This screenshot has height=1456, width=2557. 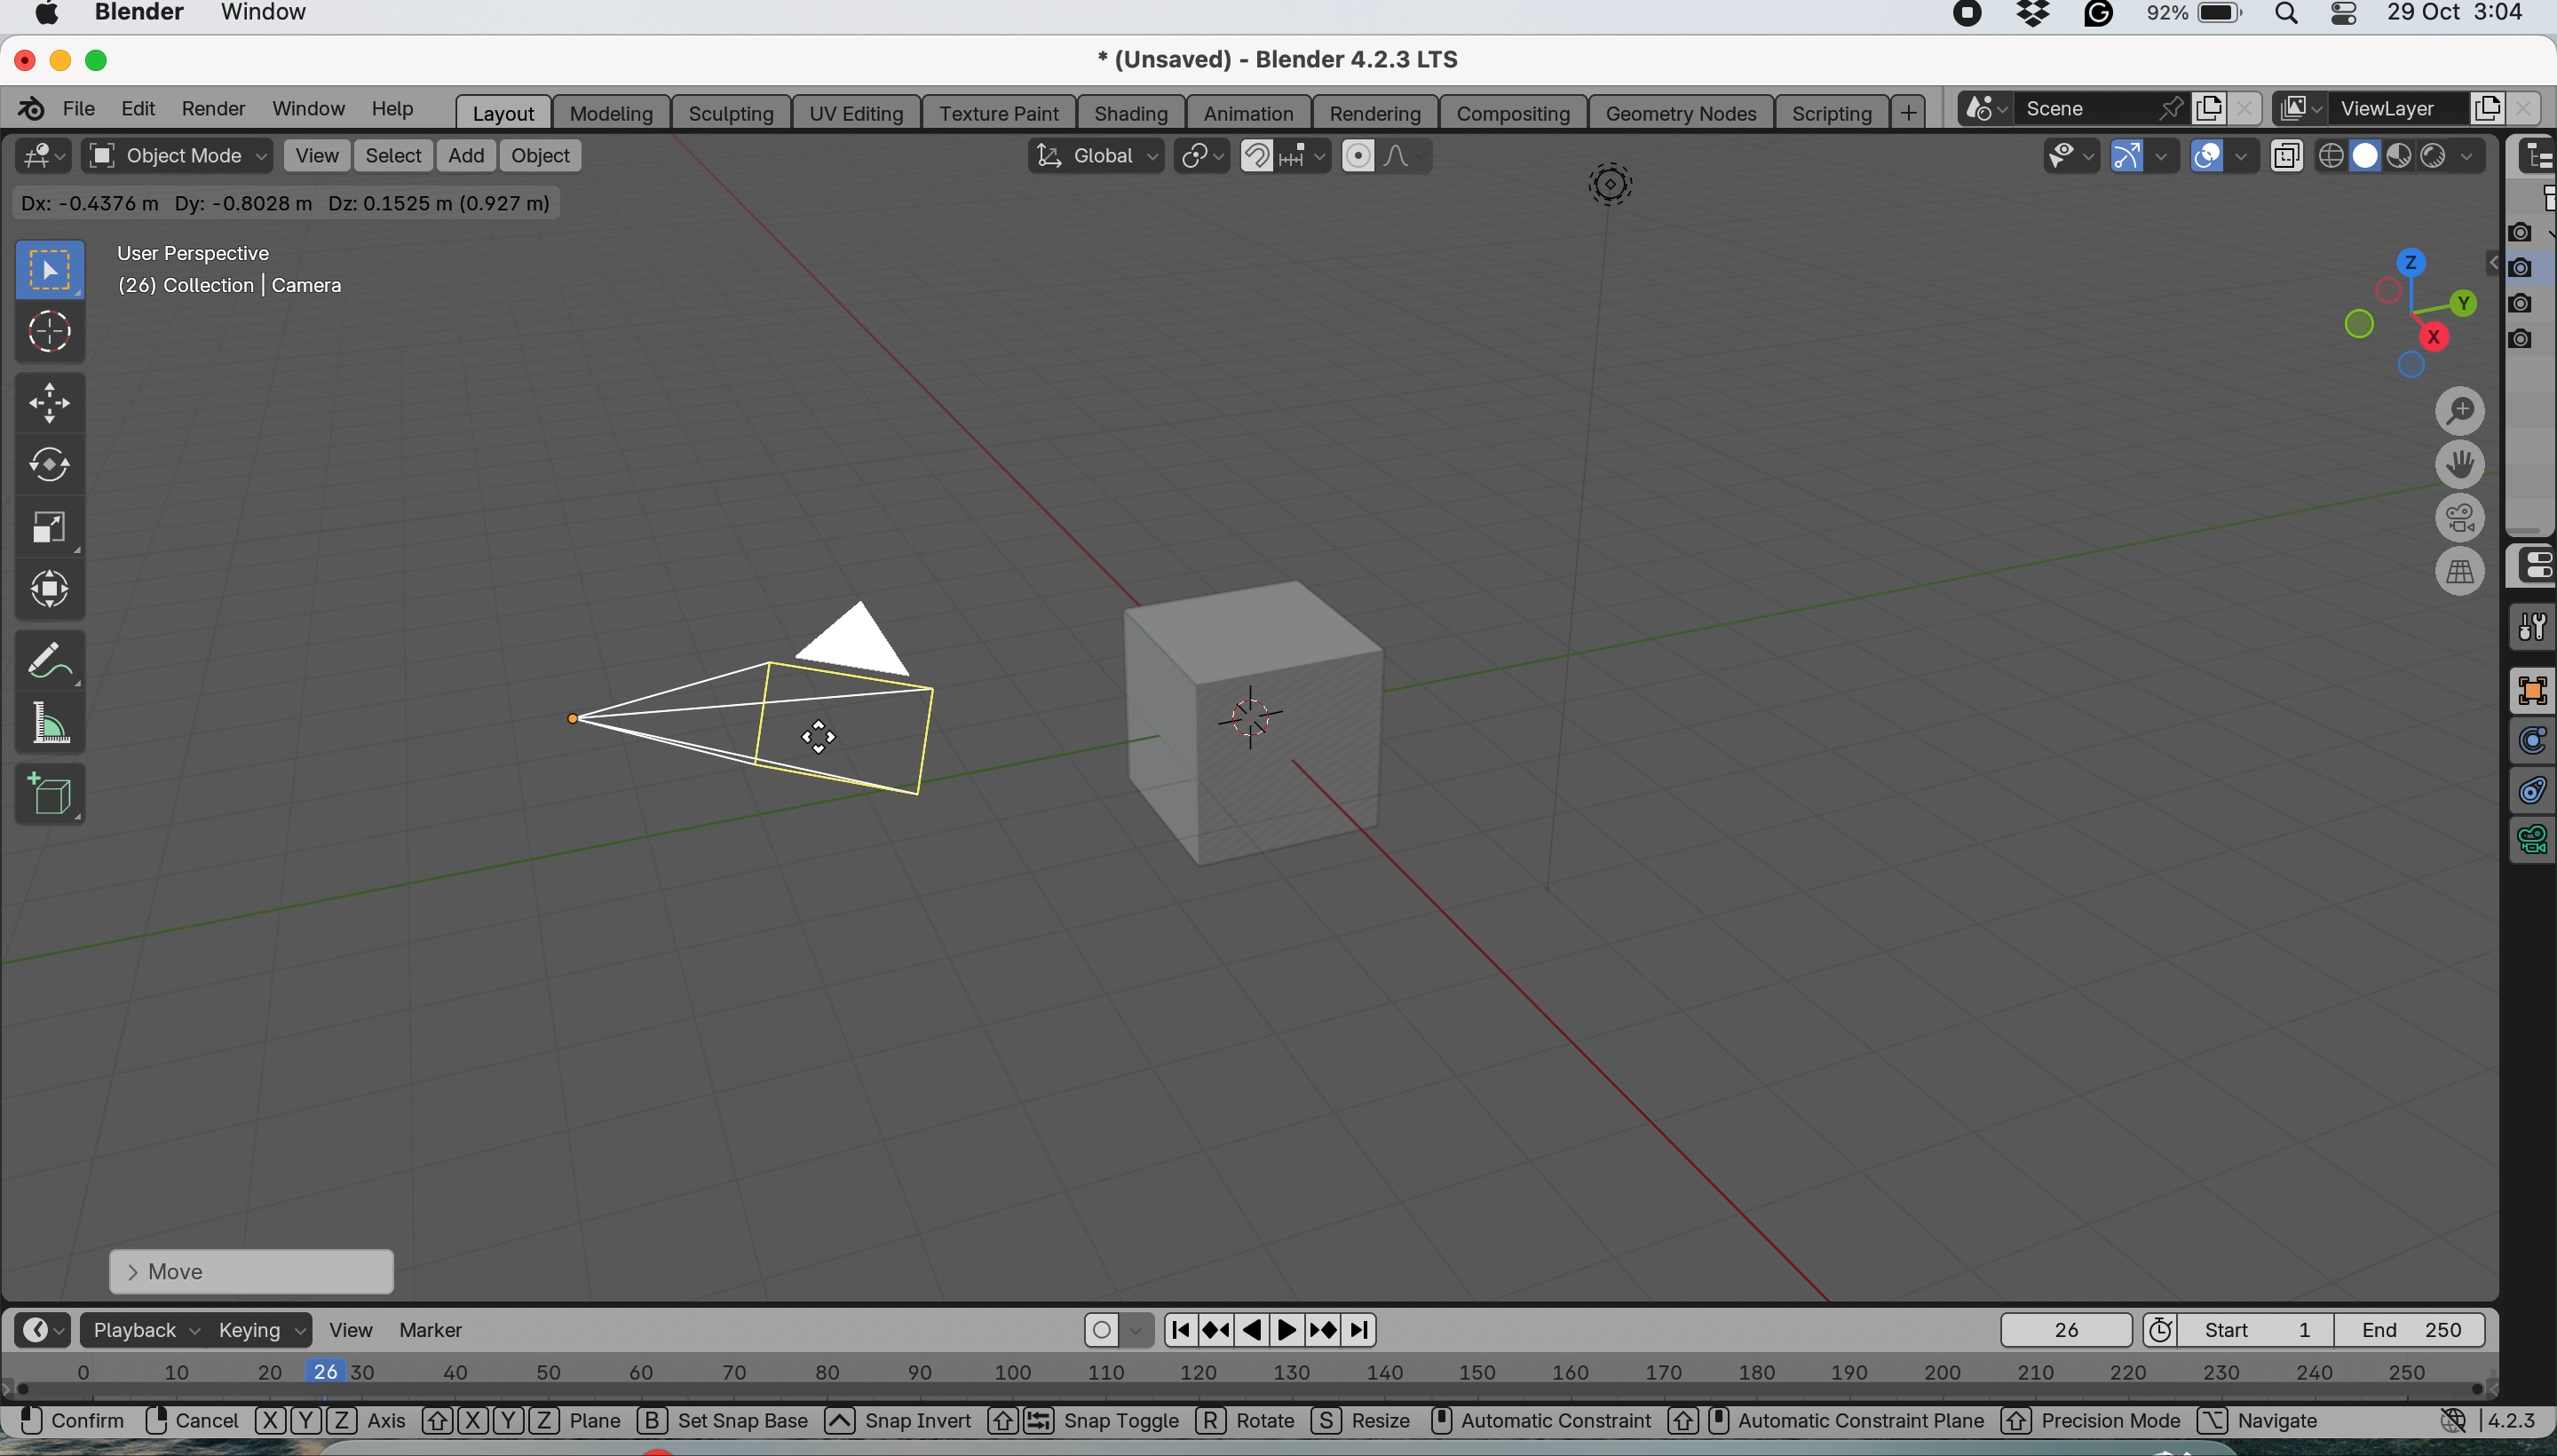 I want to click on play, so click(x=1290, y=1329).